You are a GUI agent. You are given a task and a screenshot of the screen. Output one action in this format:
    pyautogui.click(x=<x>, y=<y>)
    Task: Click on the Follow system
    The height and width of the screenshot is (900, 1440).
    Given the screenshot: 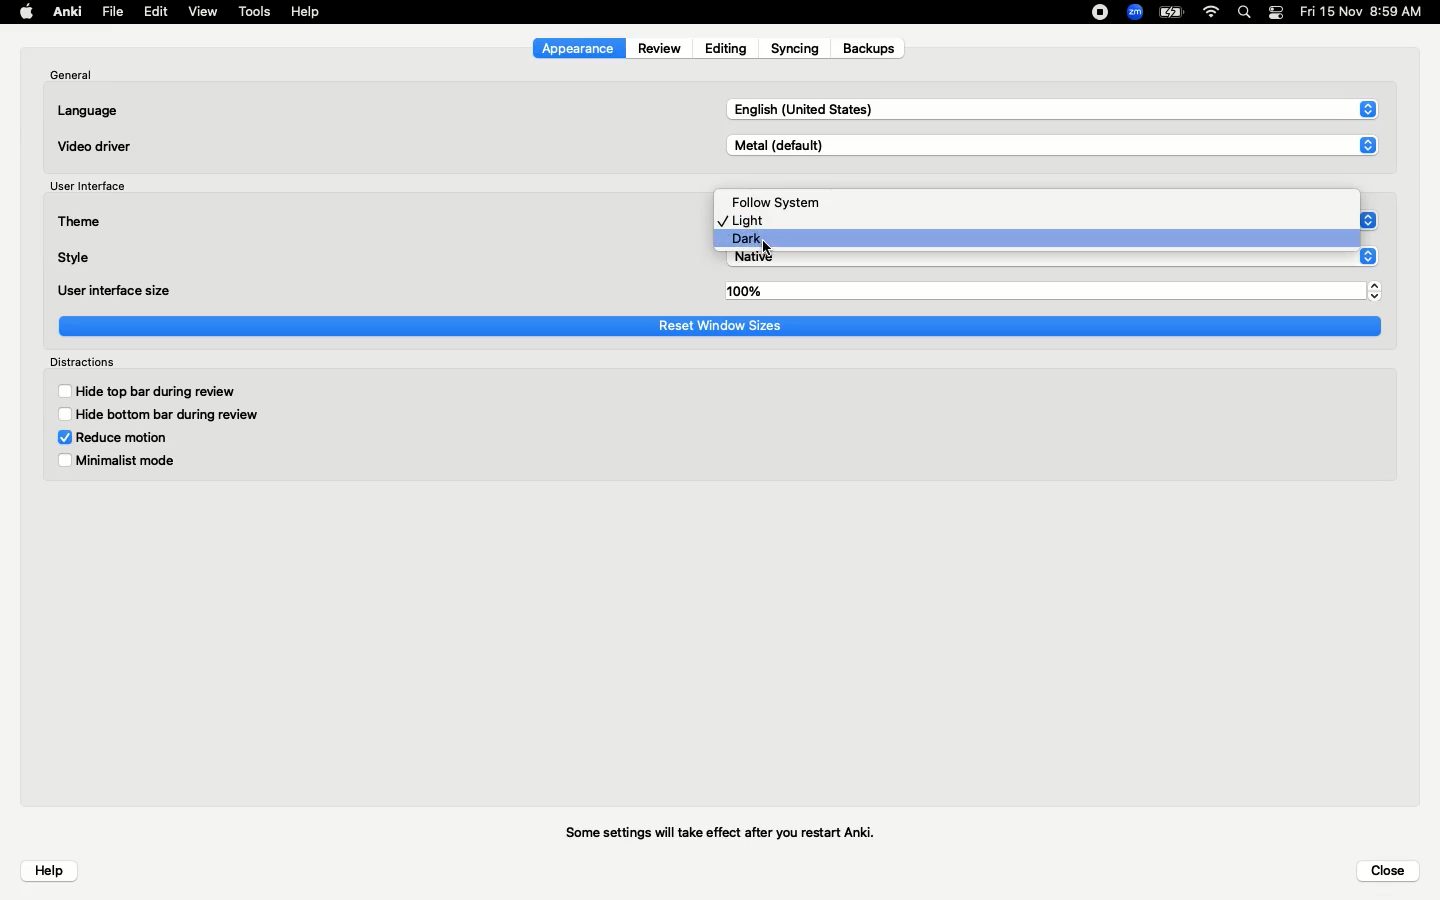 What is the action you would take?
    pyautogui.click(x=777, y=203)
    